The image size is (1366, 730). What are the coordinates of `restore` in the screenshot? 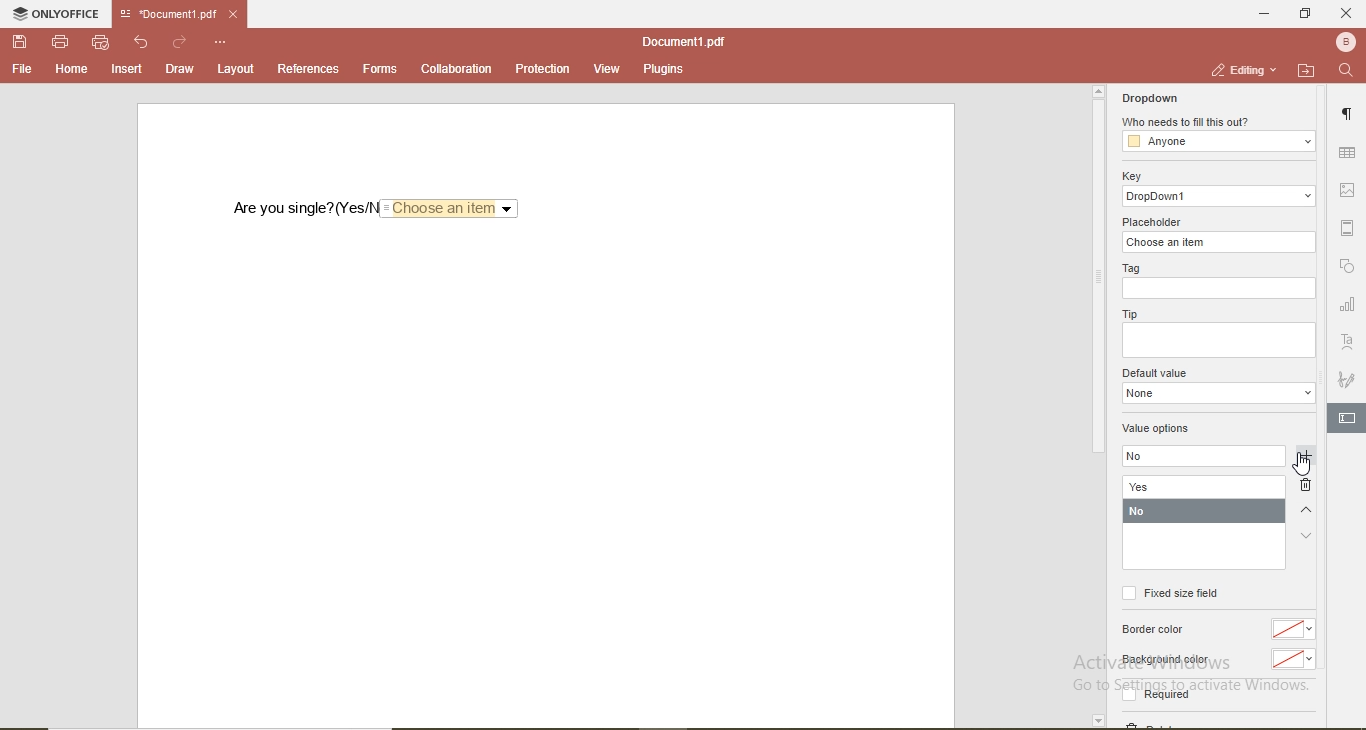 It's located at (1308, 16).